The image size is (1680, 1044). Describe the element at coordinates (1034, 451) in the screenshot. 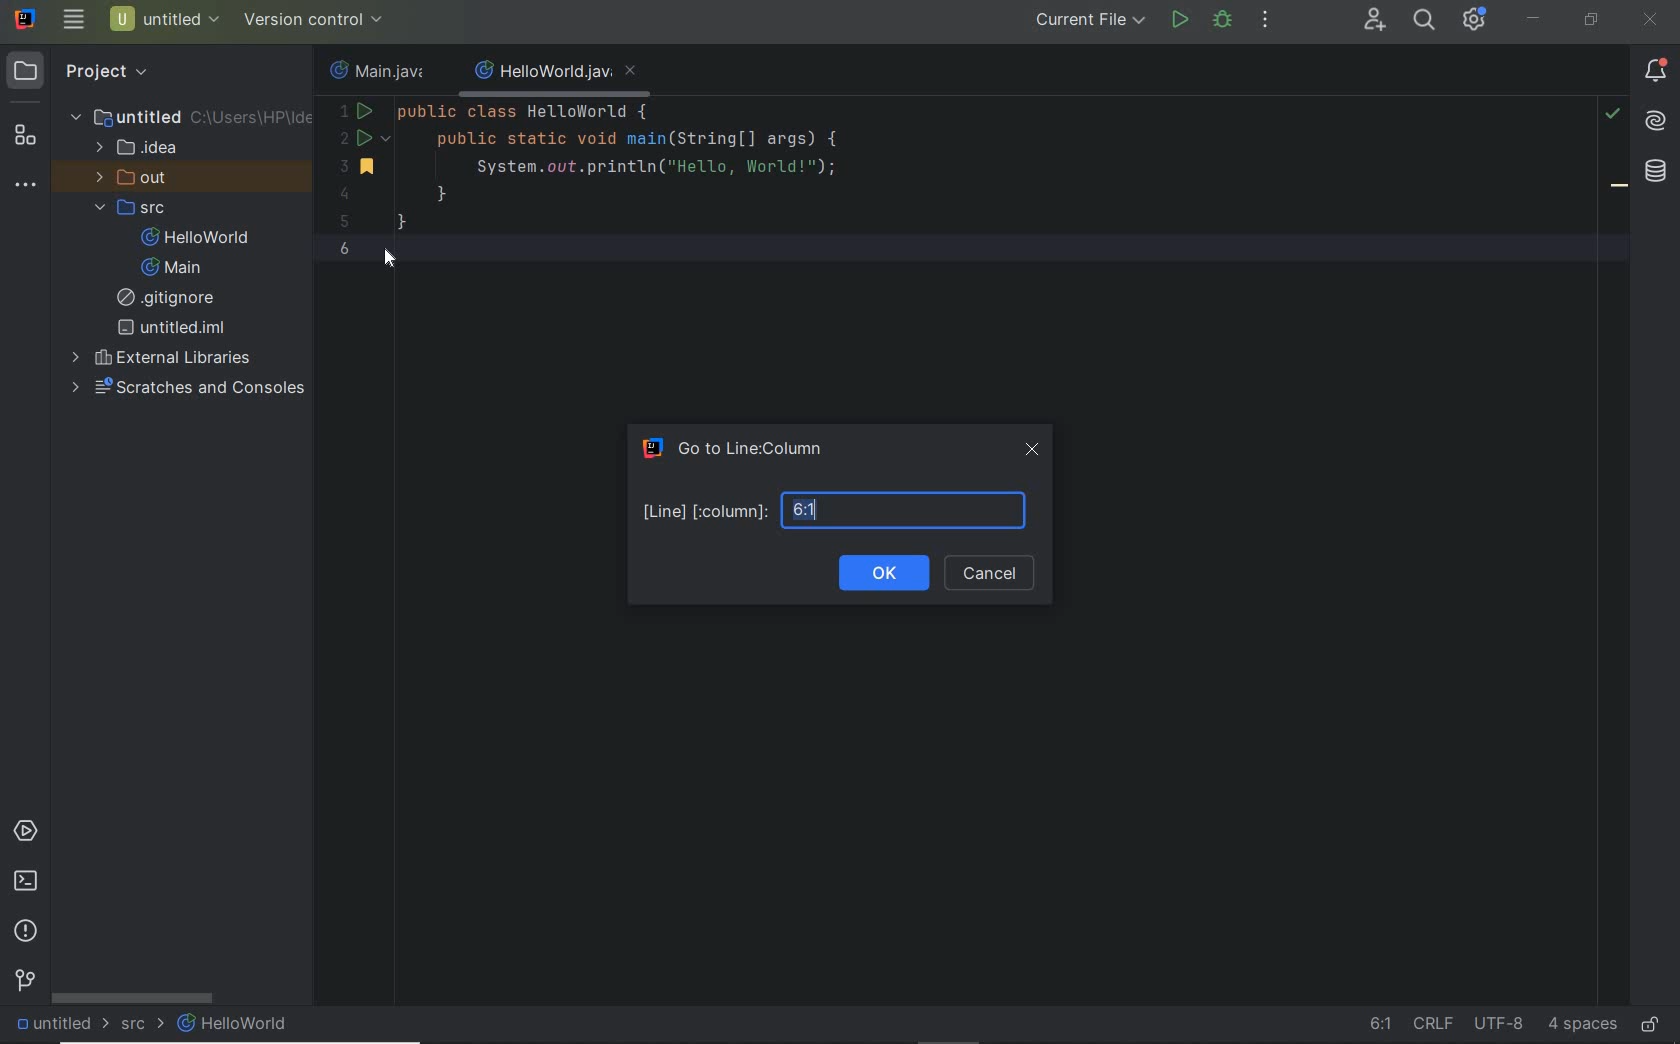

I see `close` at that location.